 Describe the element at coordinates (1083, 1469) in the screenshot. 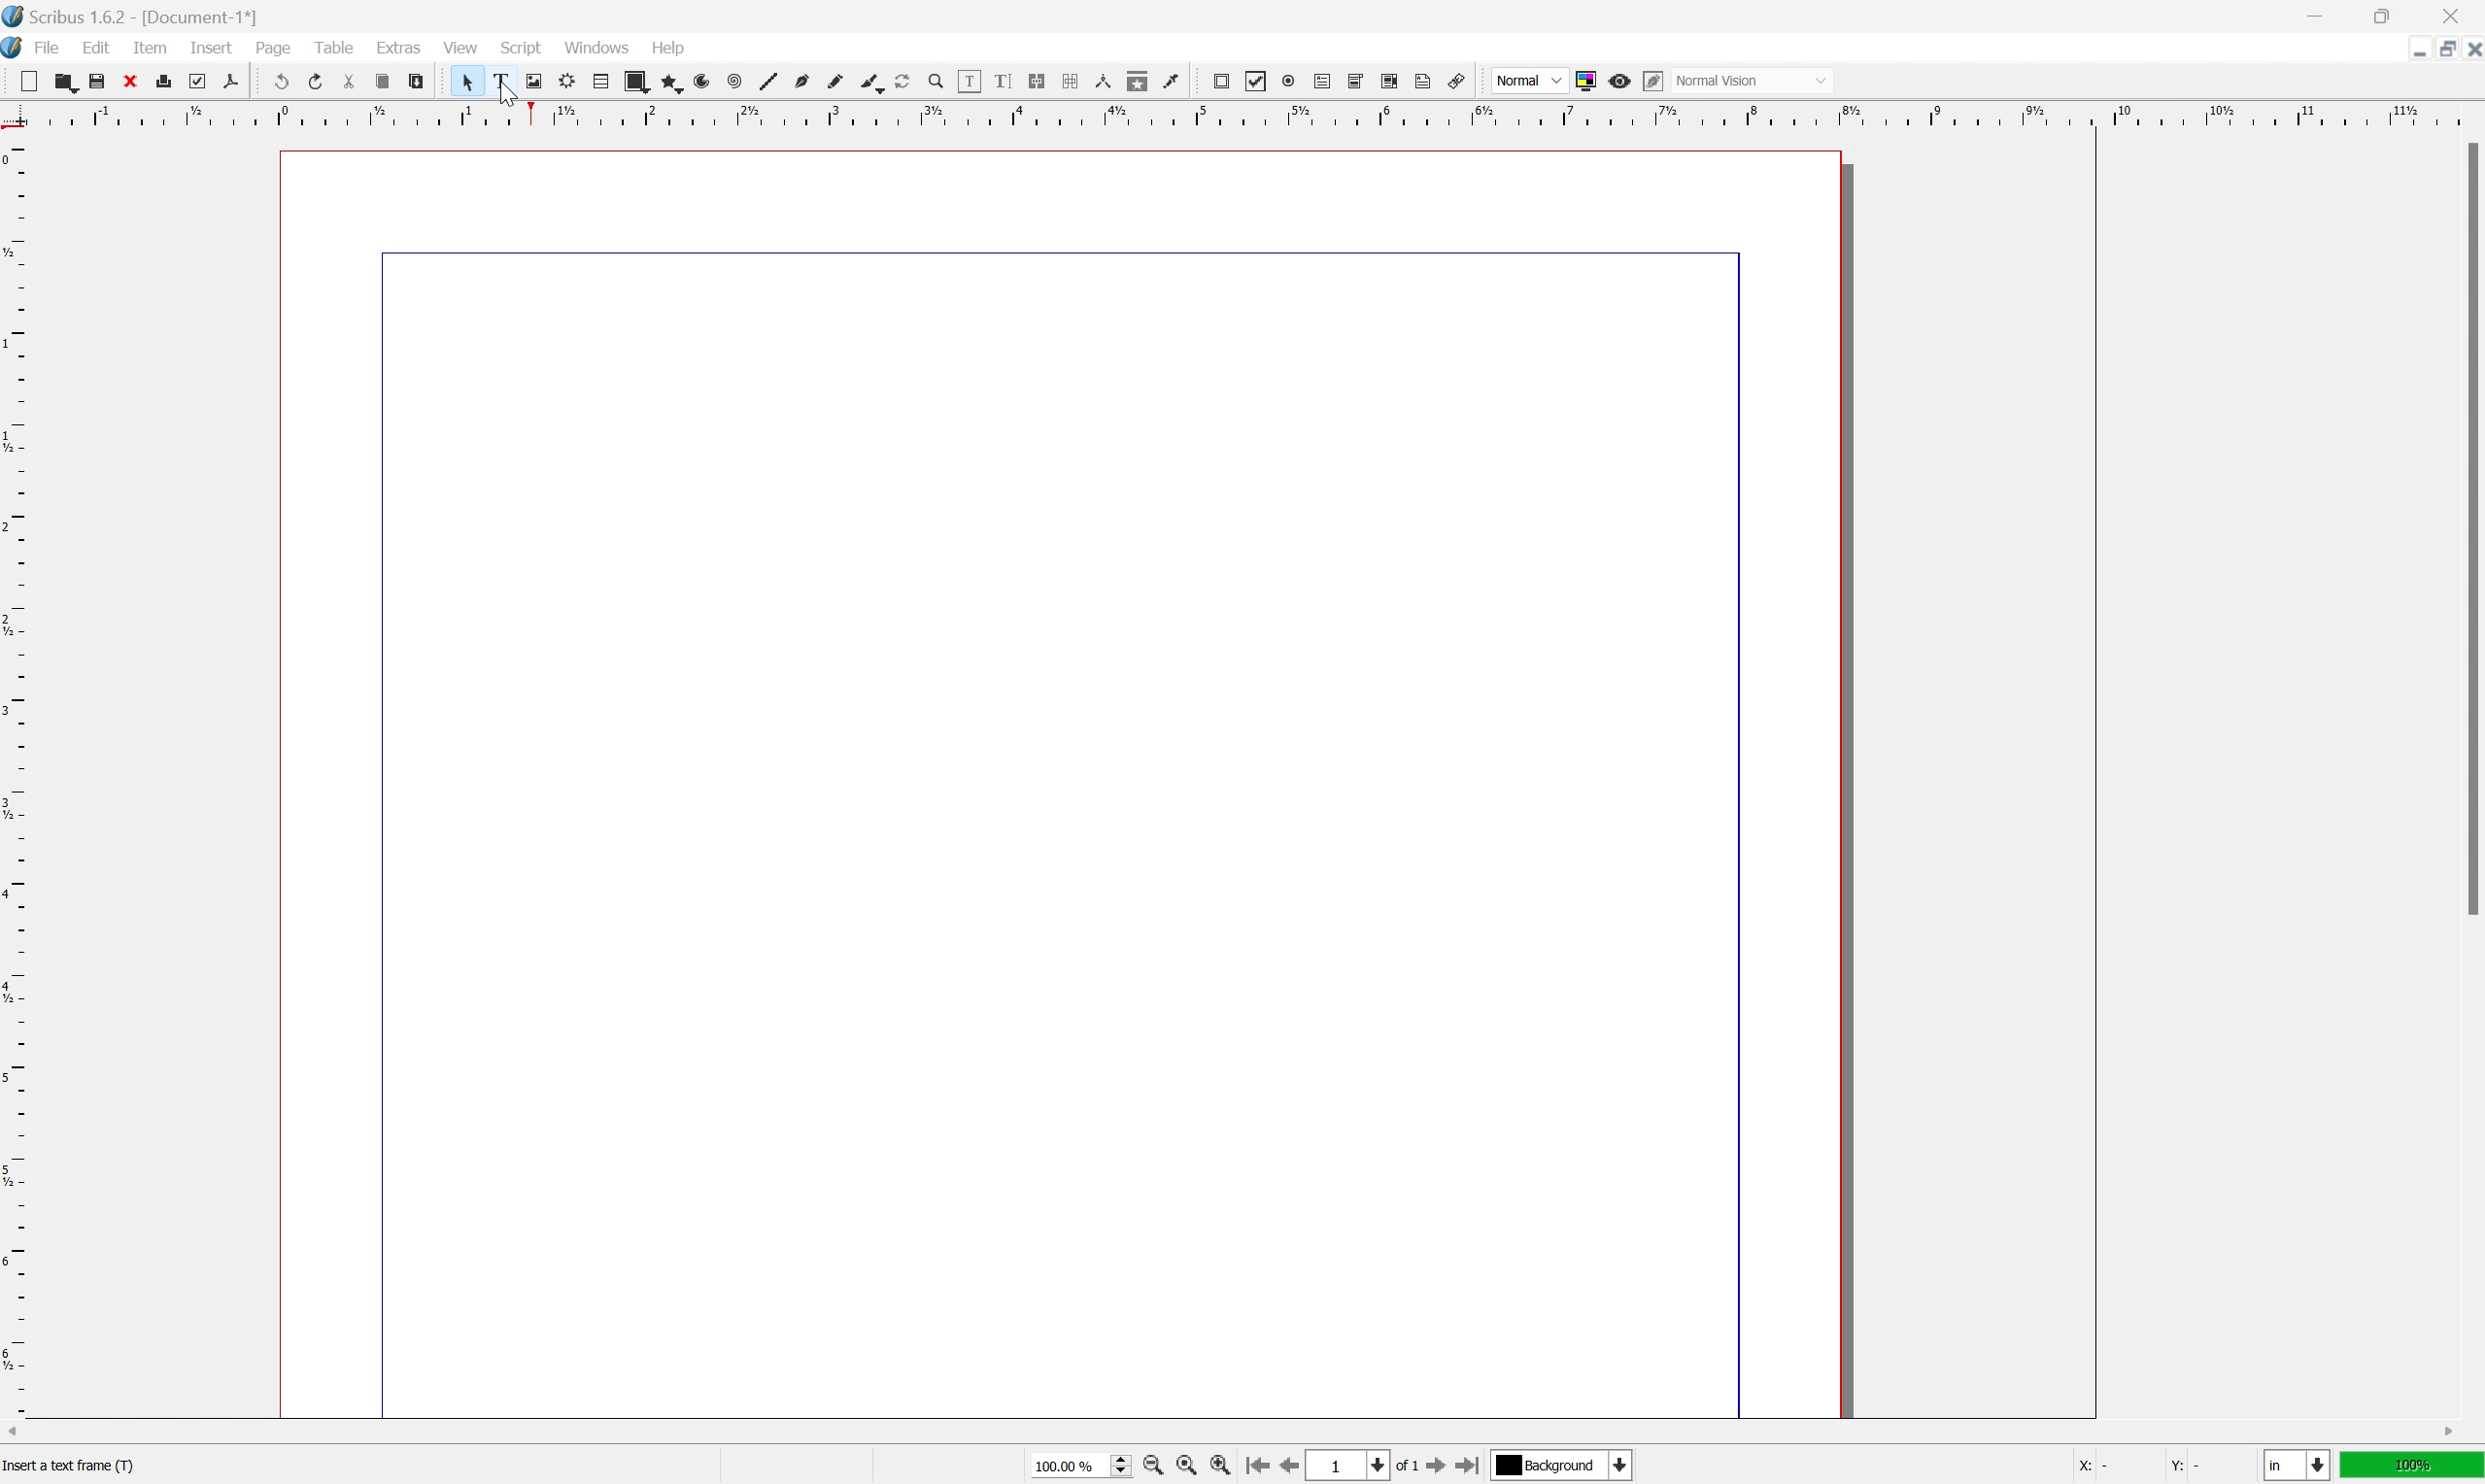

I see `select current zoom level` at that location.